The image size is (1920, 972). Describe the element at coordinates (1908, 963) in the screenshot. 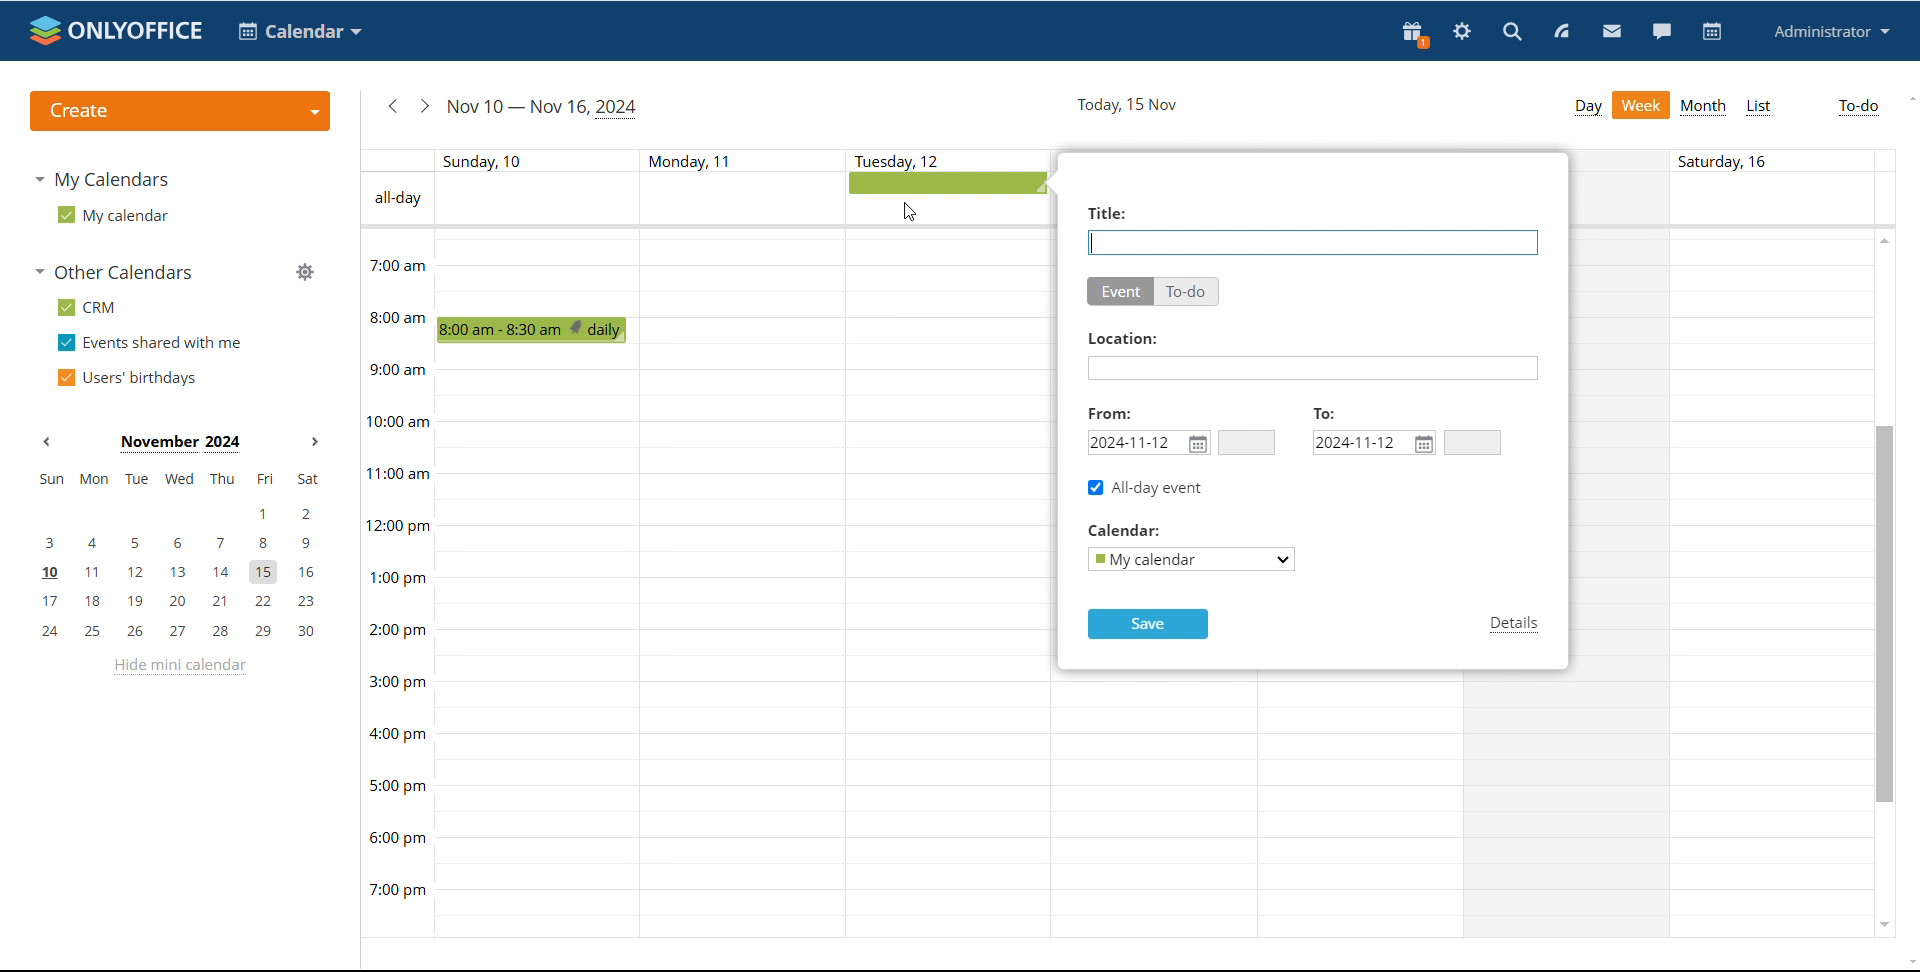

I see `scroll down` at that location.